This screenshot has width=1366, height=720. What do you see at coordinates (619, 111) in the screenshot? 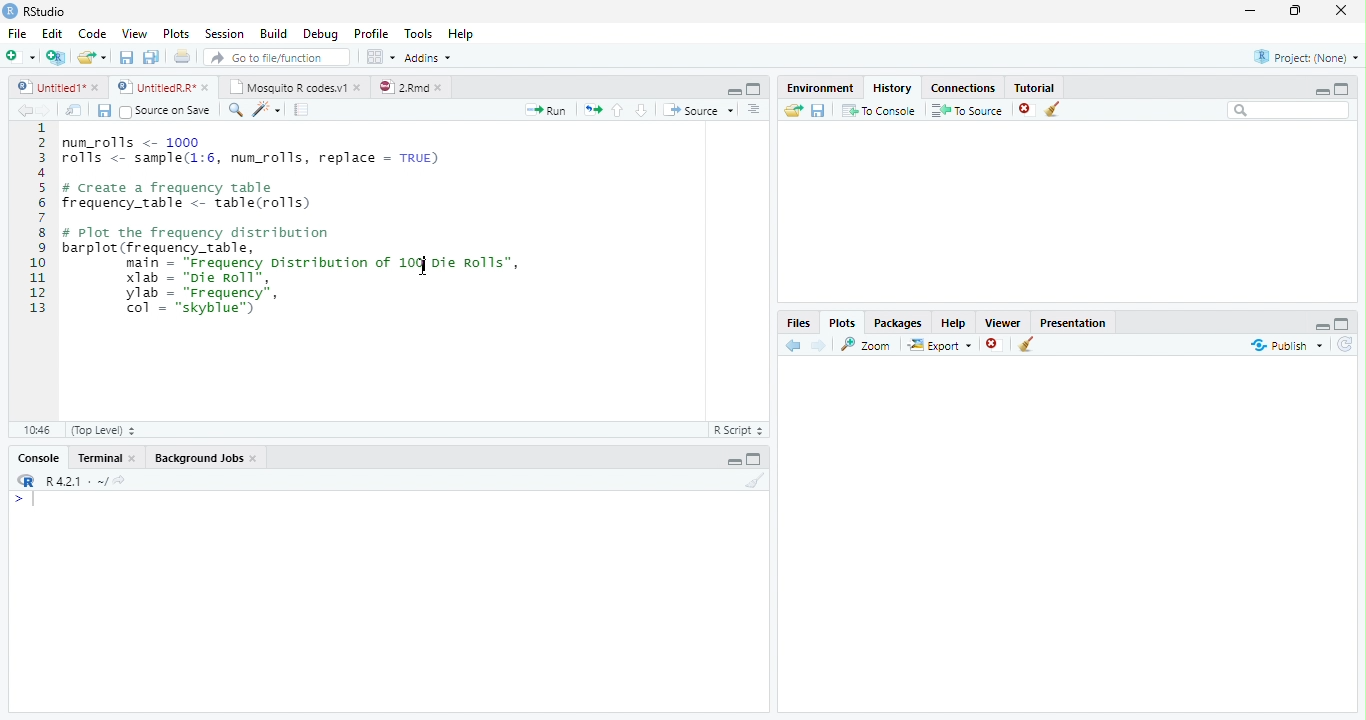
I see `Go to previous section of code` at bounding box center [619, 111].